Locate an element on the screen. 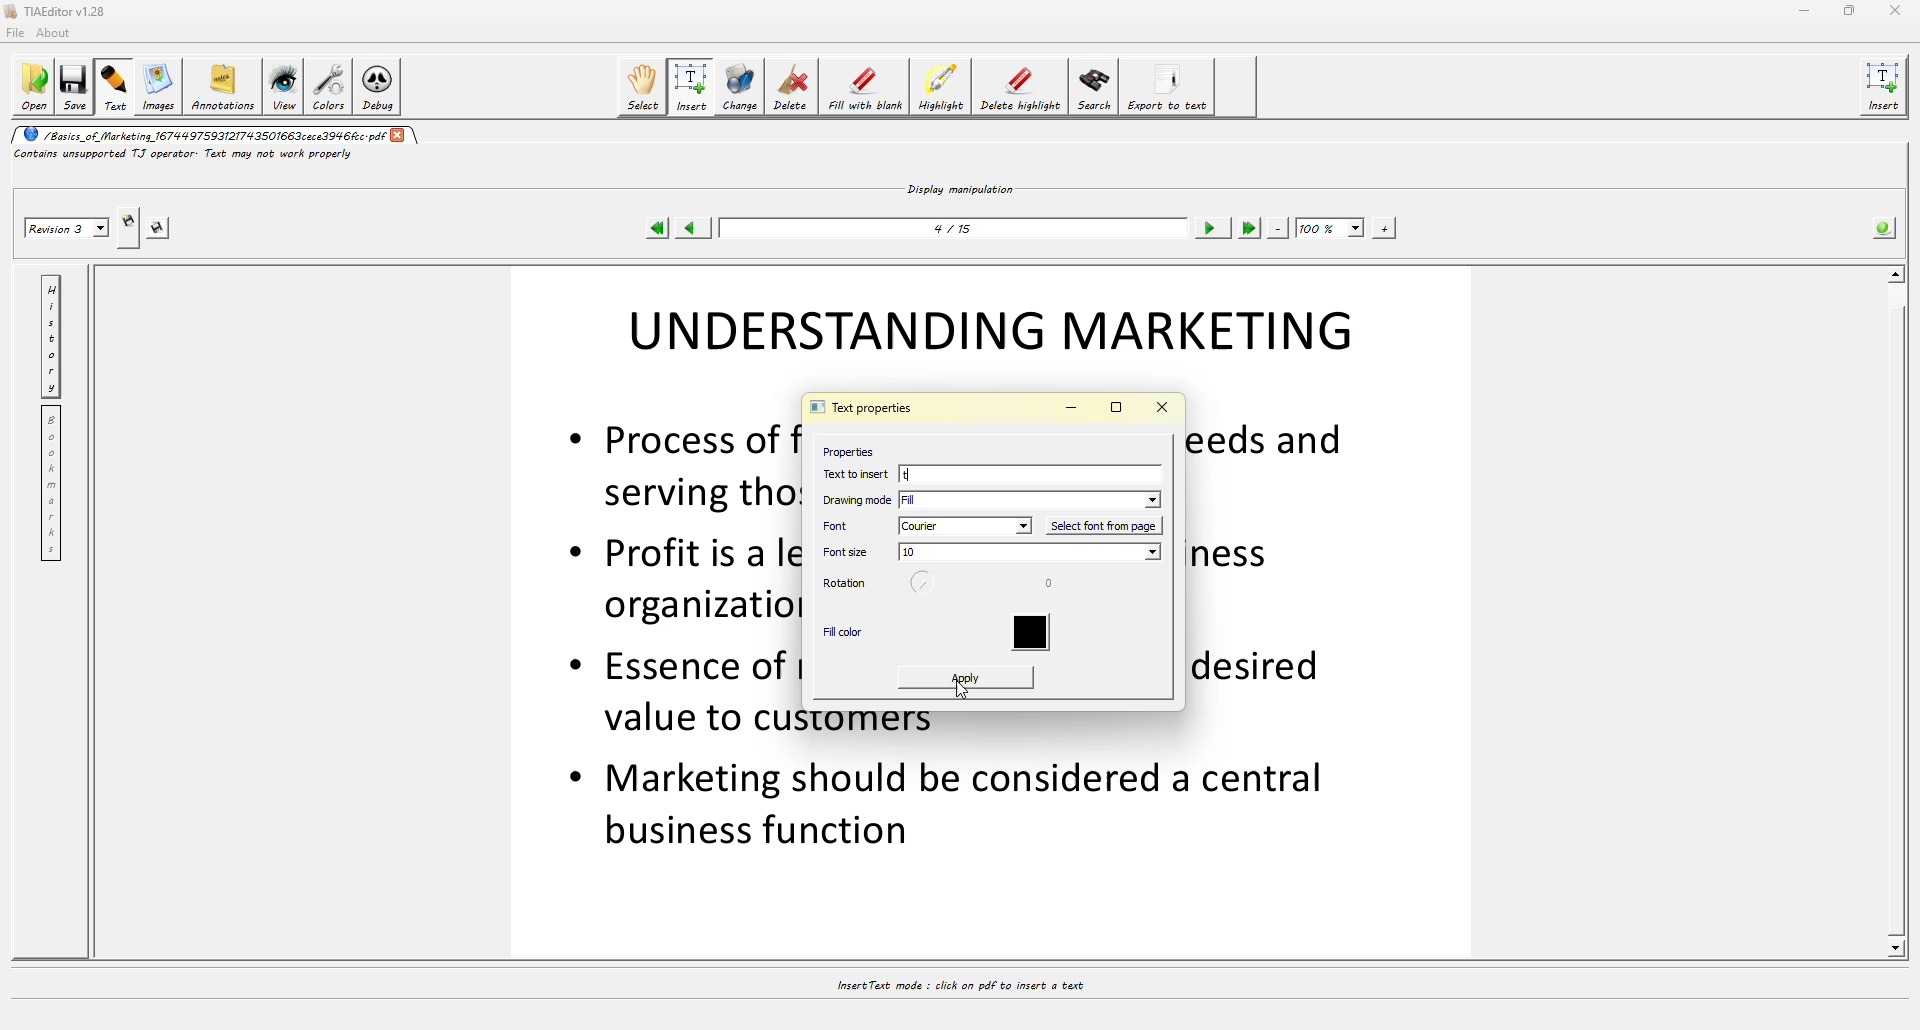 The image size is (1920, 1030). open is located at coordinates (36, 87).